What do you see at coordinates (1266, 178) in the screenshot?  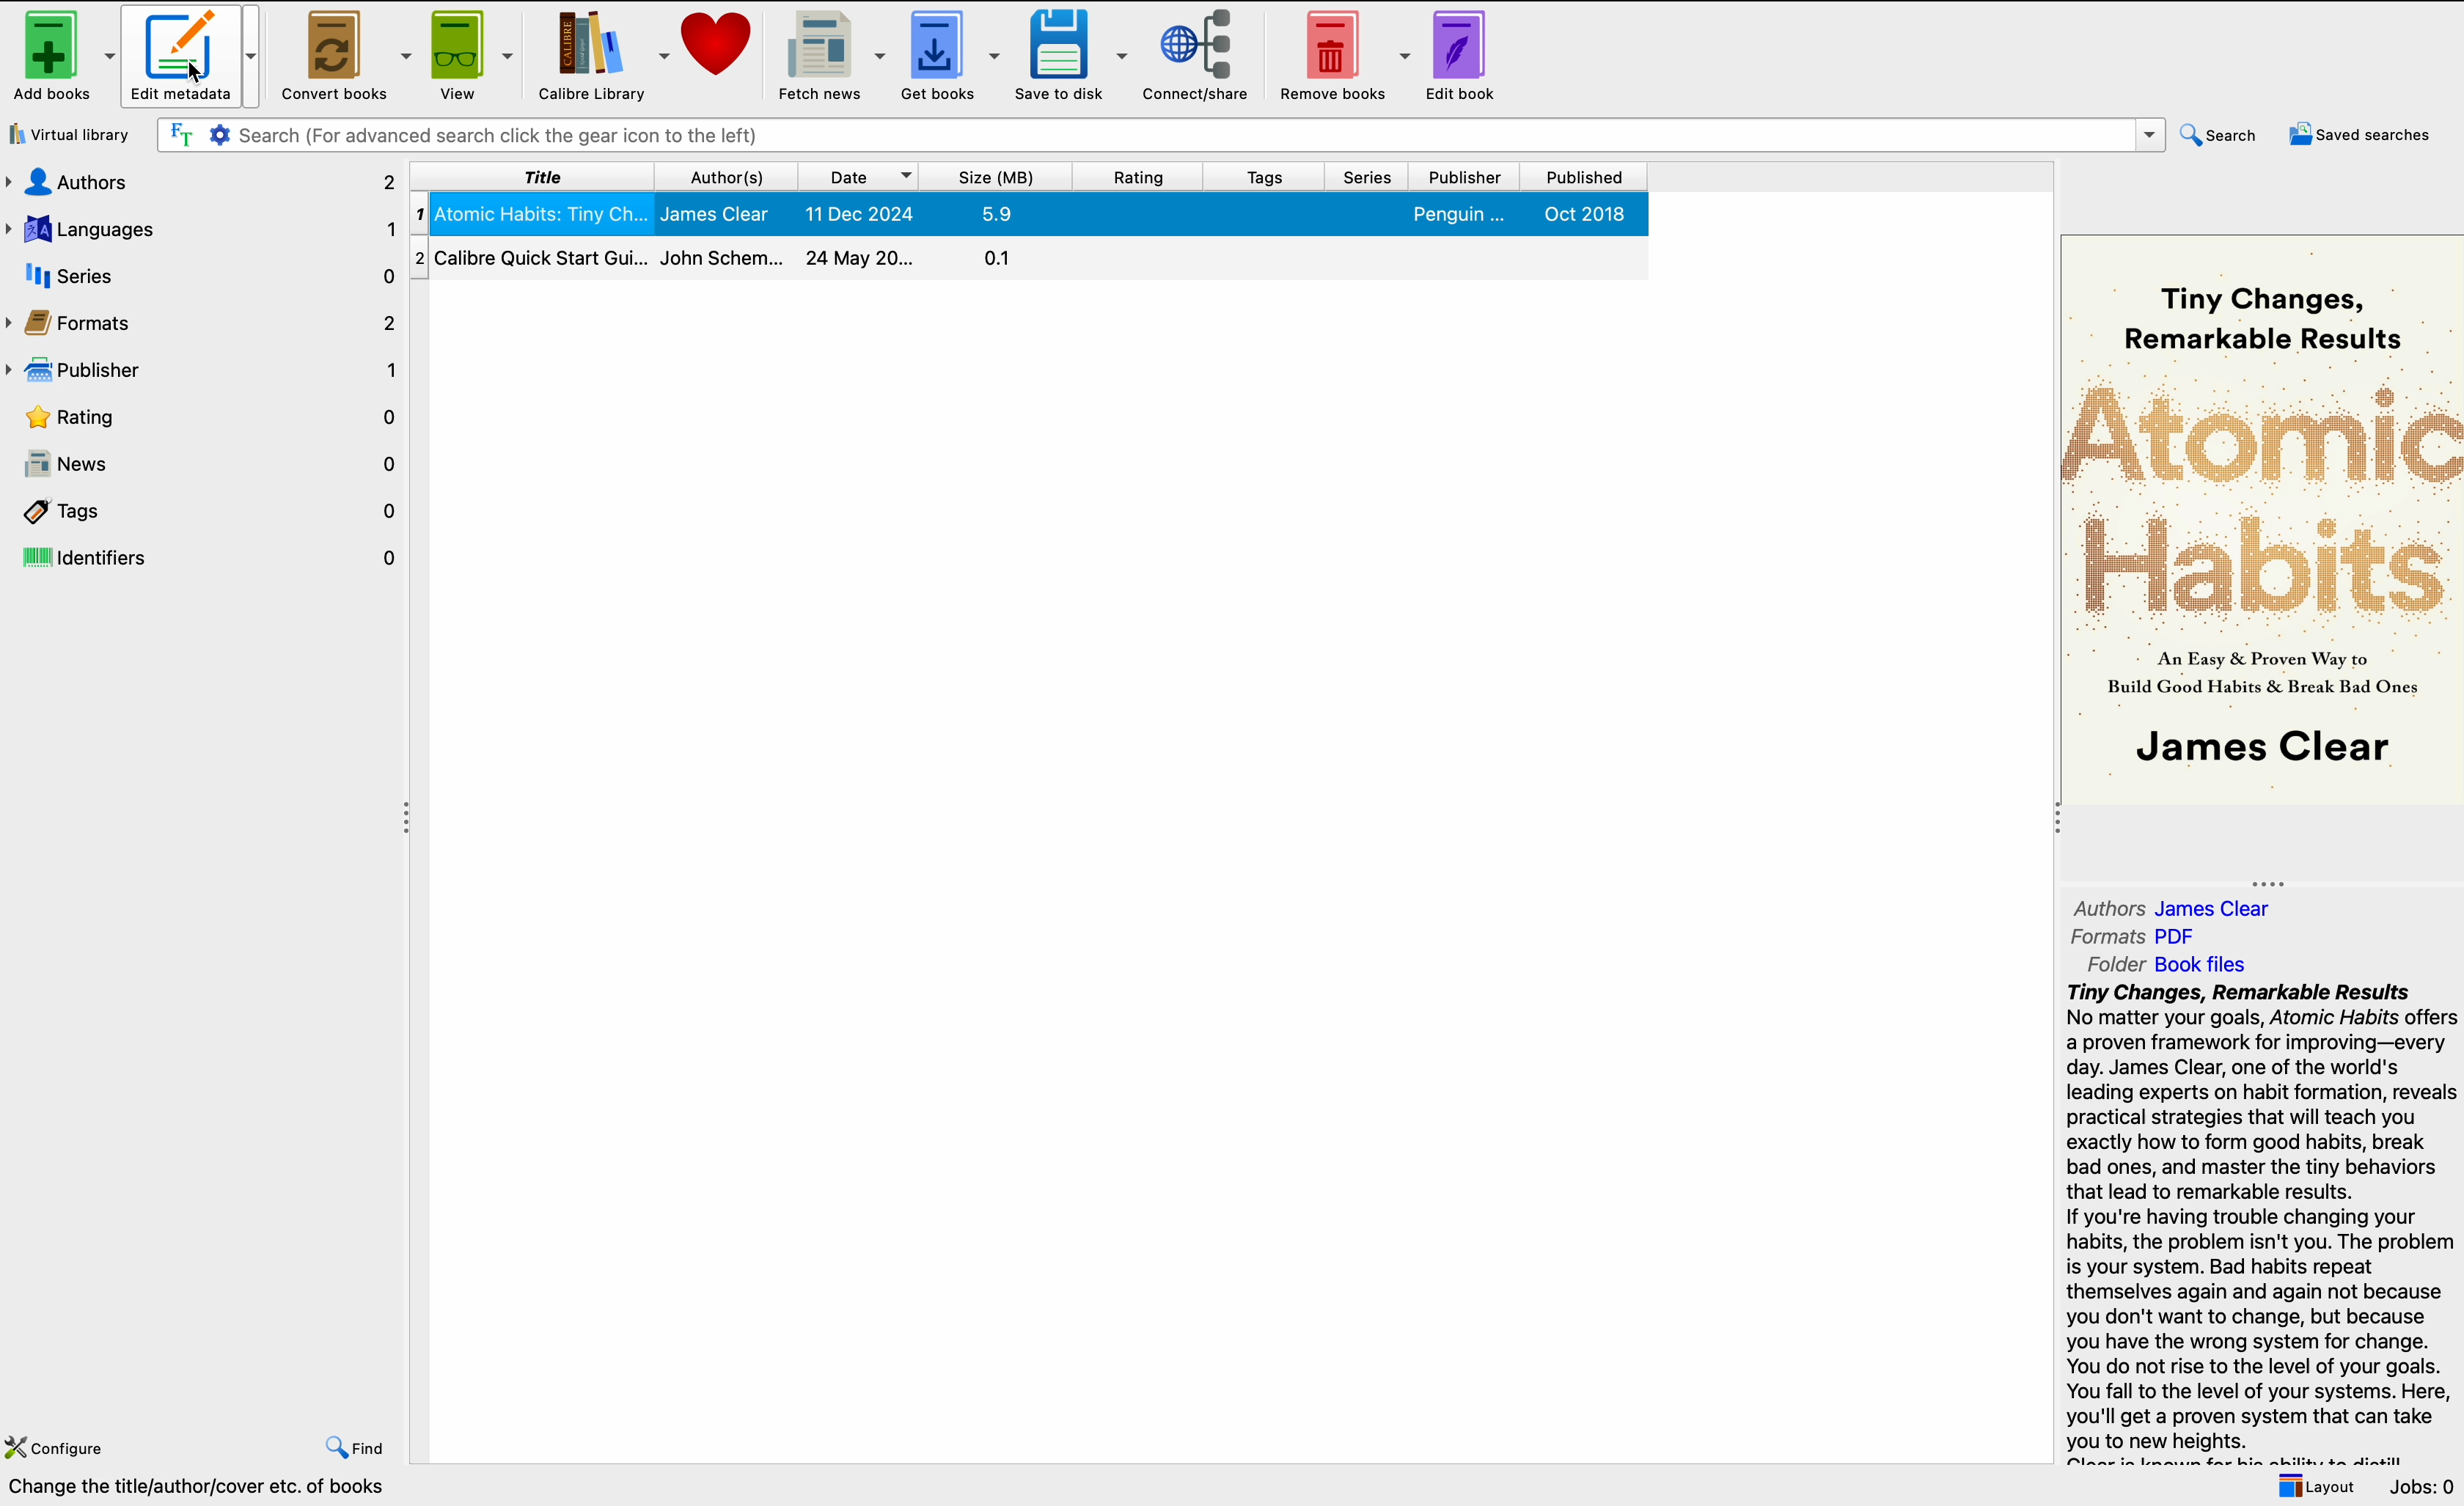 I see `tags` at bounding box center [1266, 178].